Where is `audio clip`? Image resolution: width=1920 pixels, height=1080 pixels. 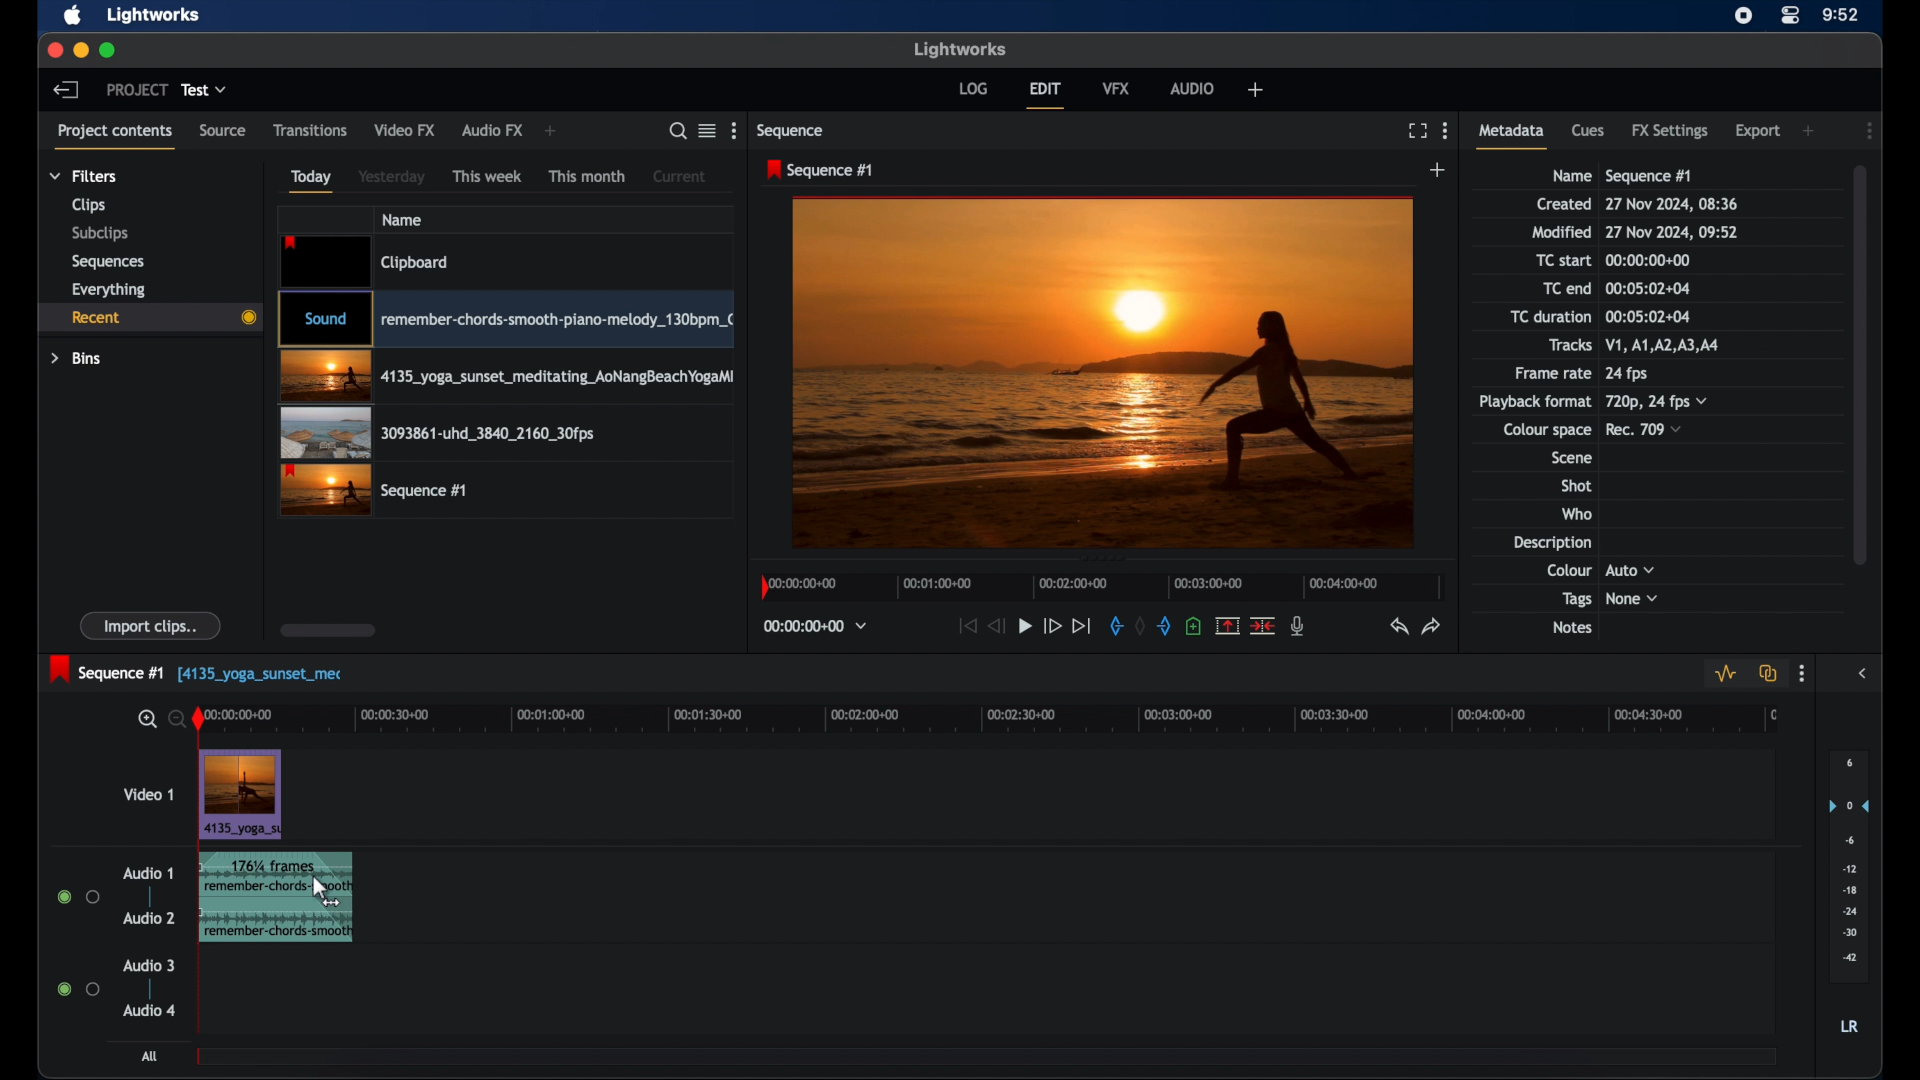
audio clip is located at coordinates (248, 911).